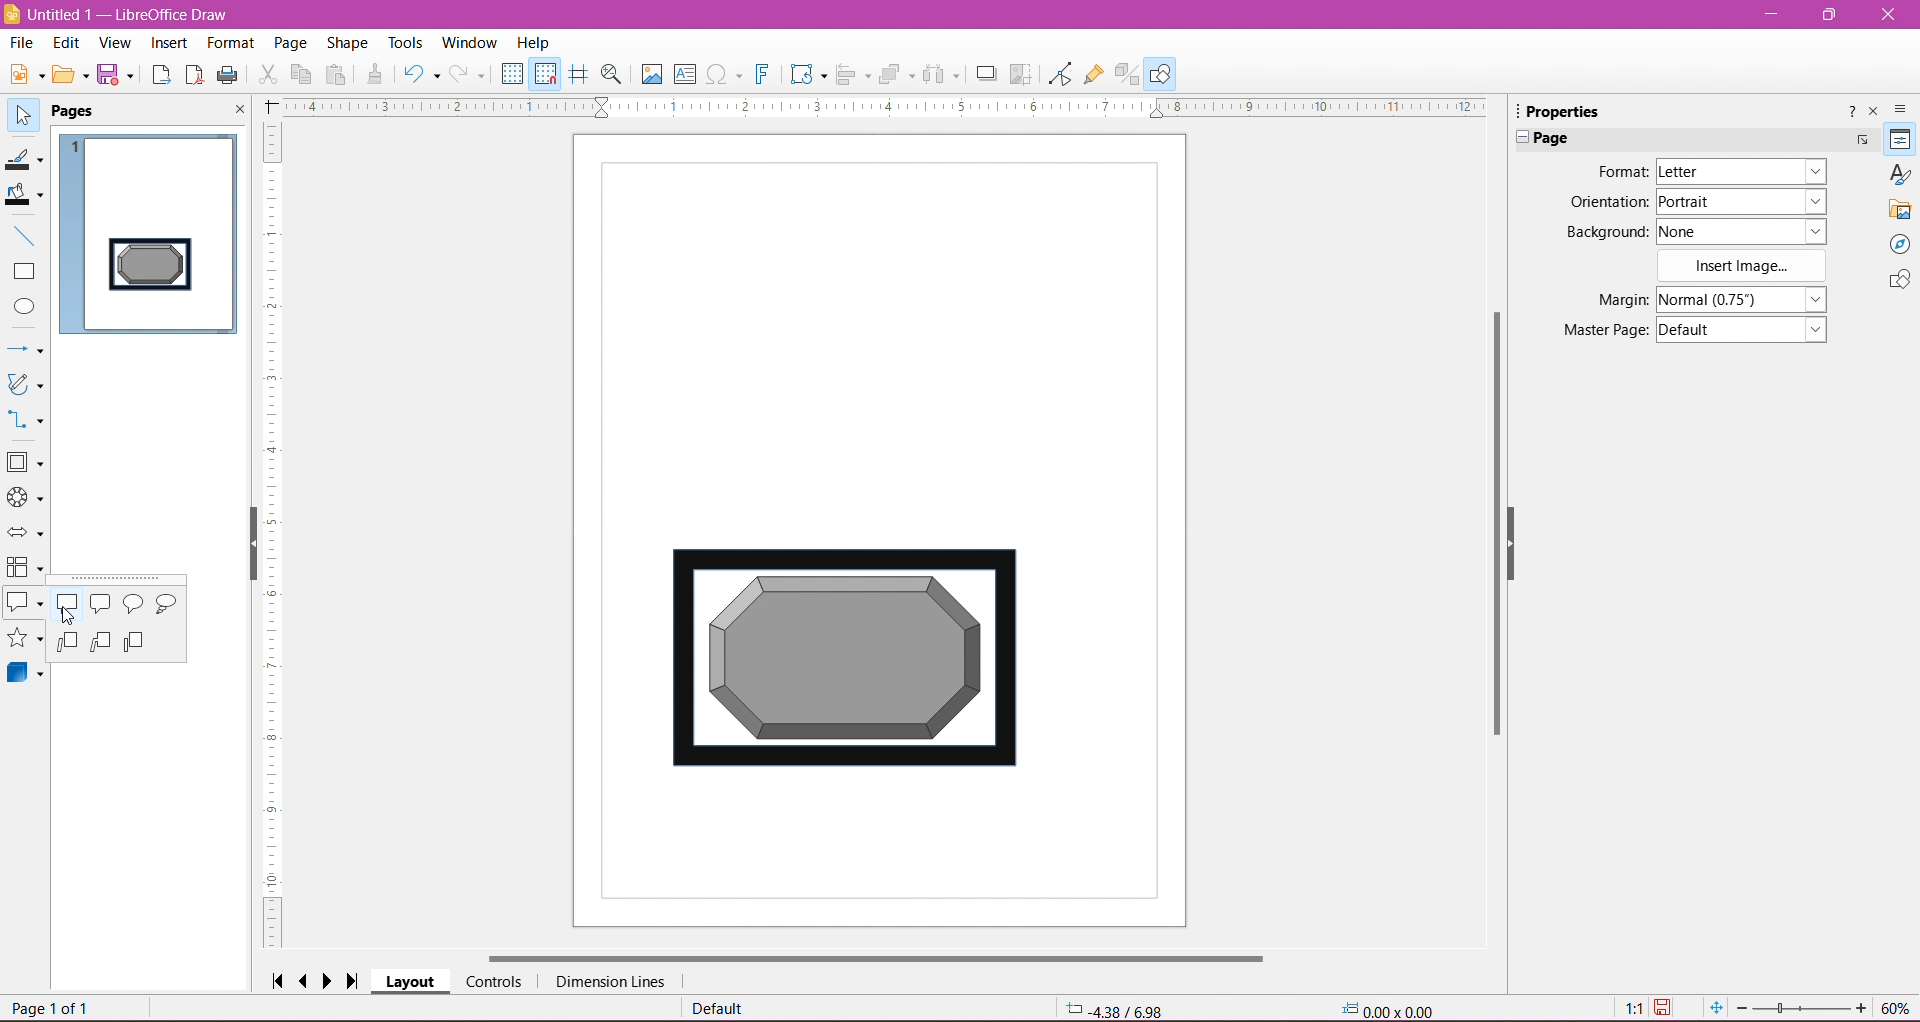 The width and height of the screenshot is (1920, 1022). Describe the element at coordinates (332, 980) in the screenshot. I see `Scroll to next page` at that location.